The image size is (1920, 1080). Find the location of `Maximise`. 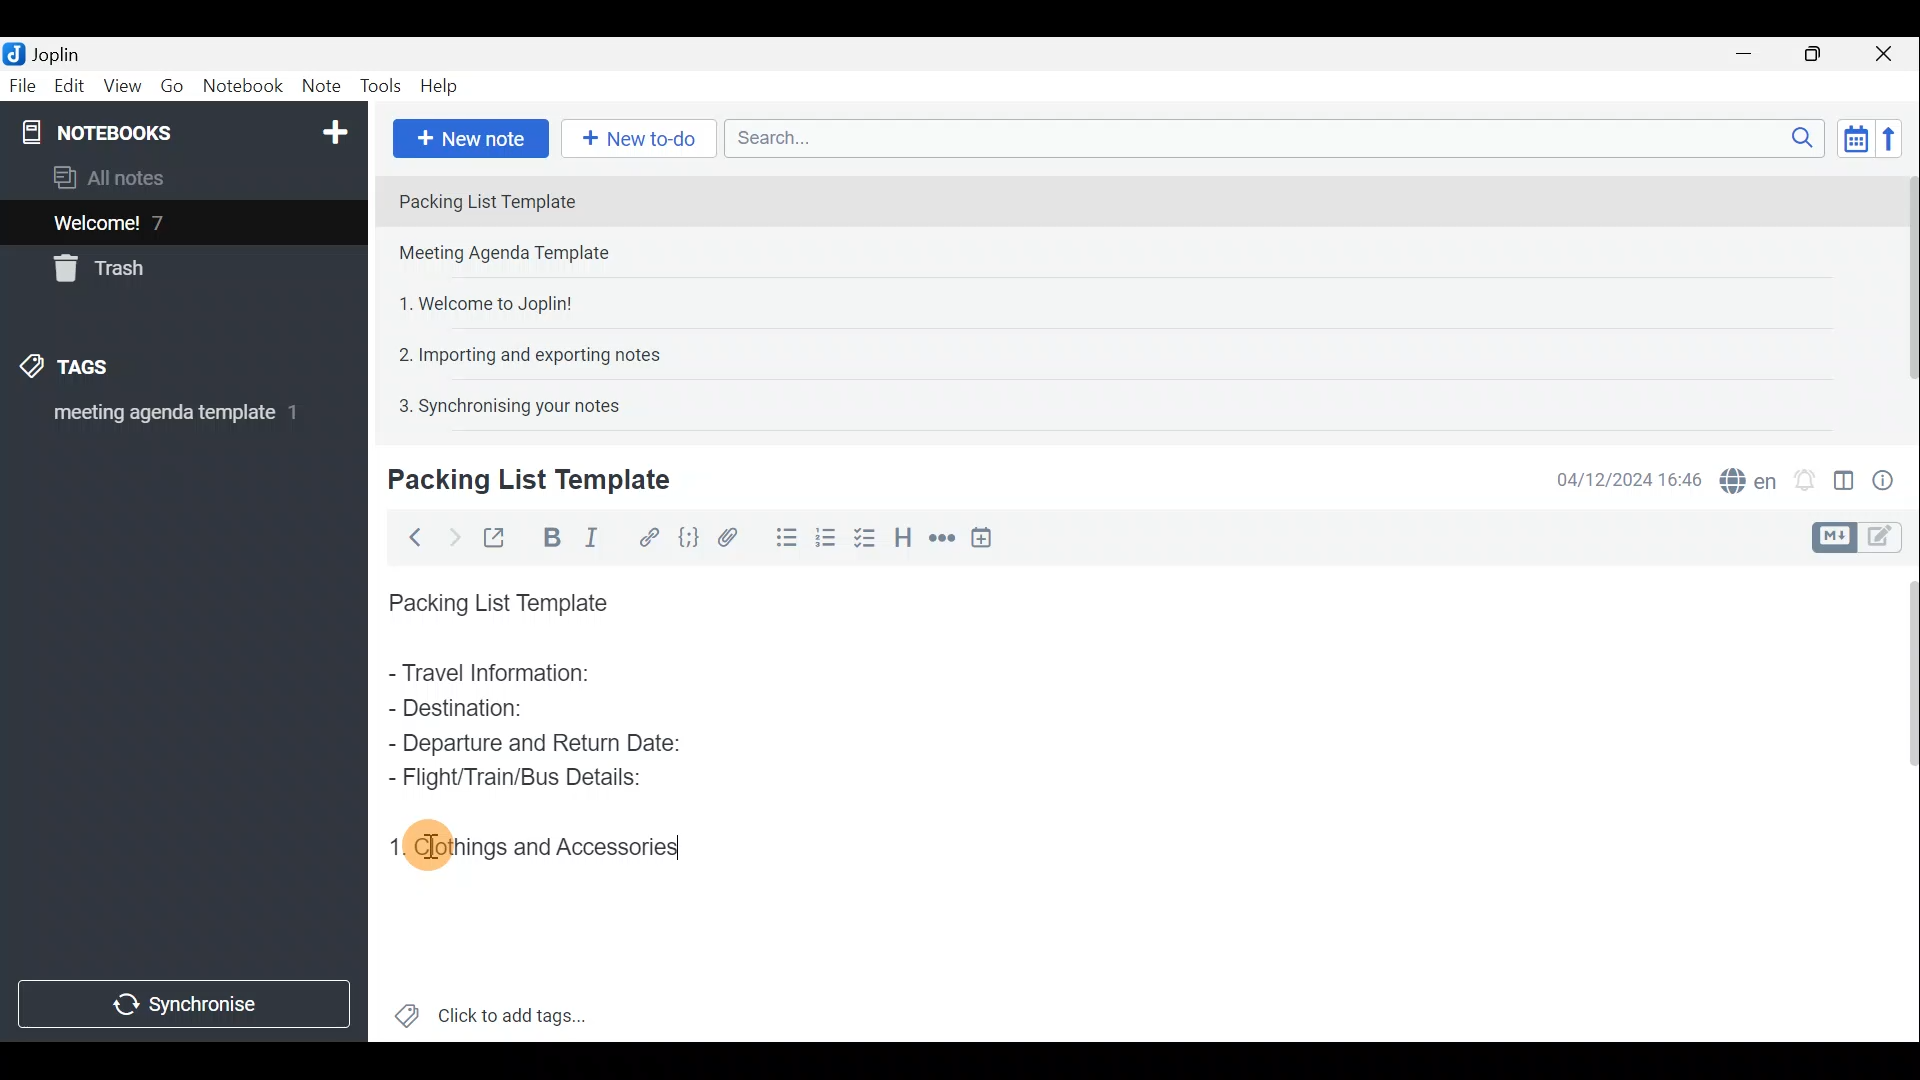

Maximise is located at coordinates (1820, 54).